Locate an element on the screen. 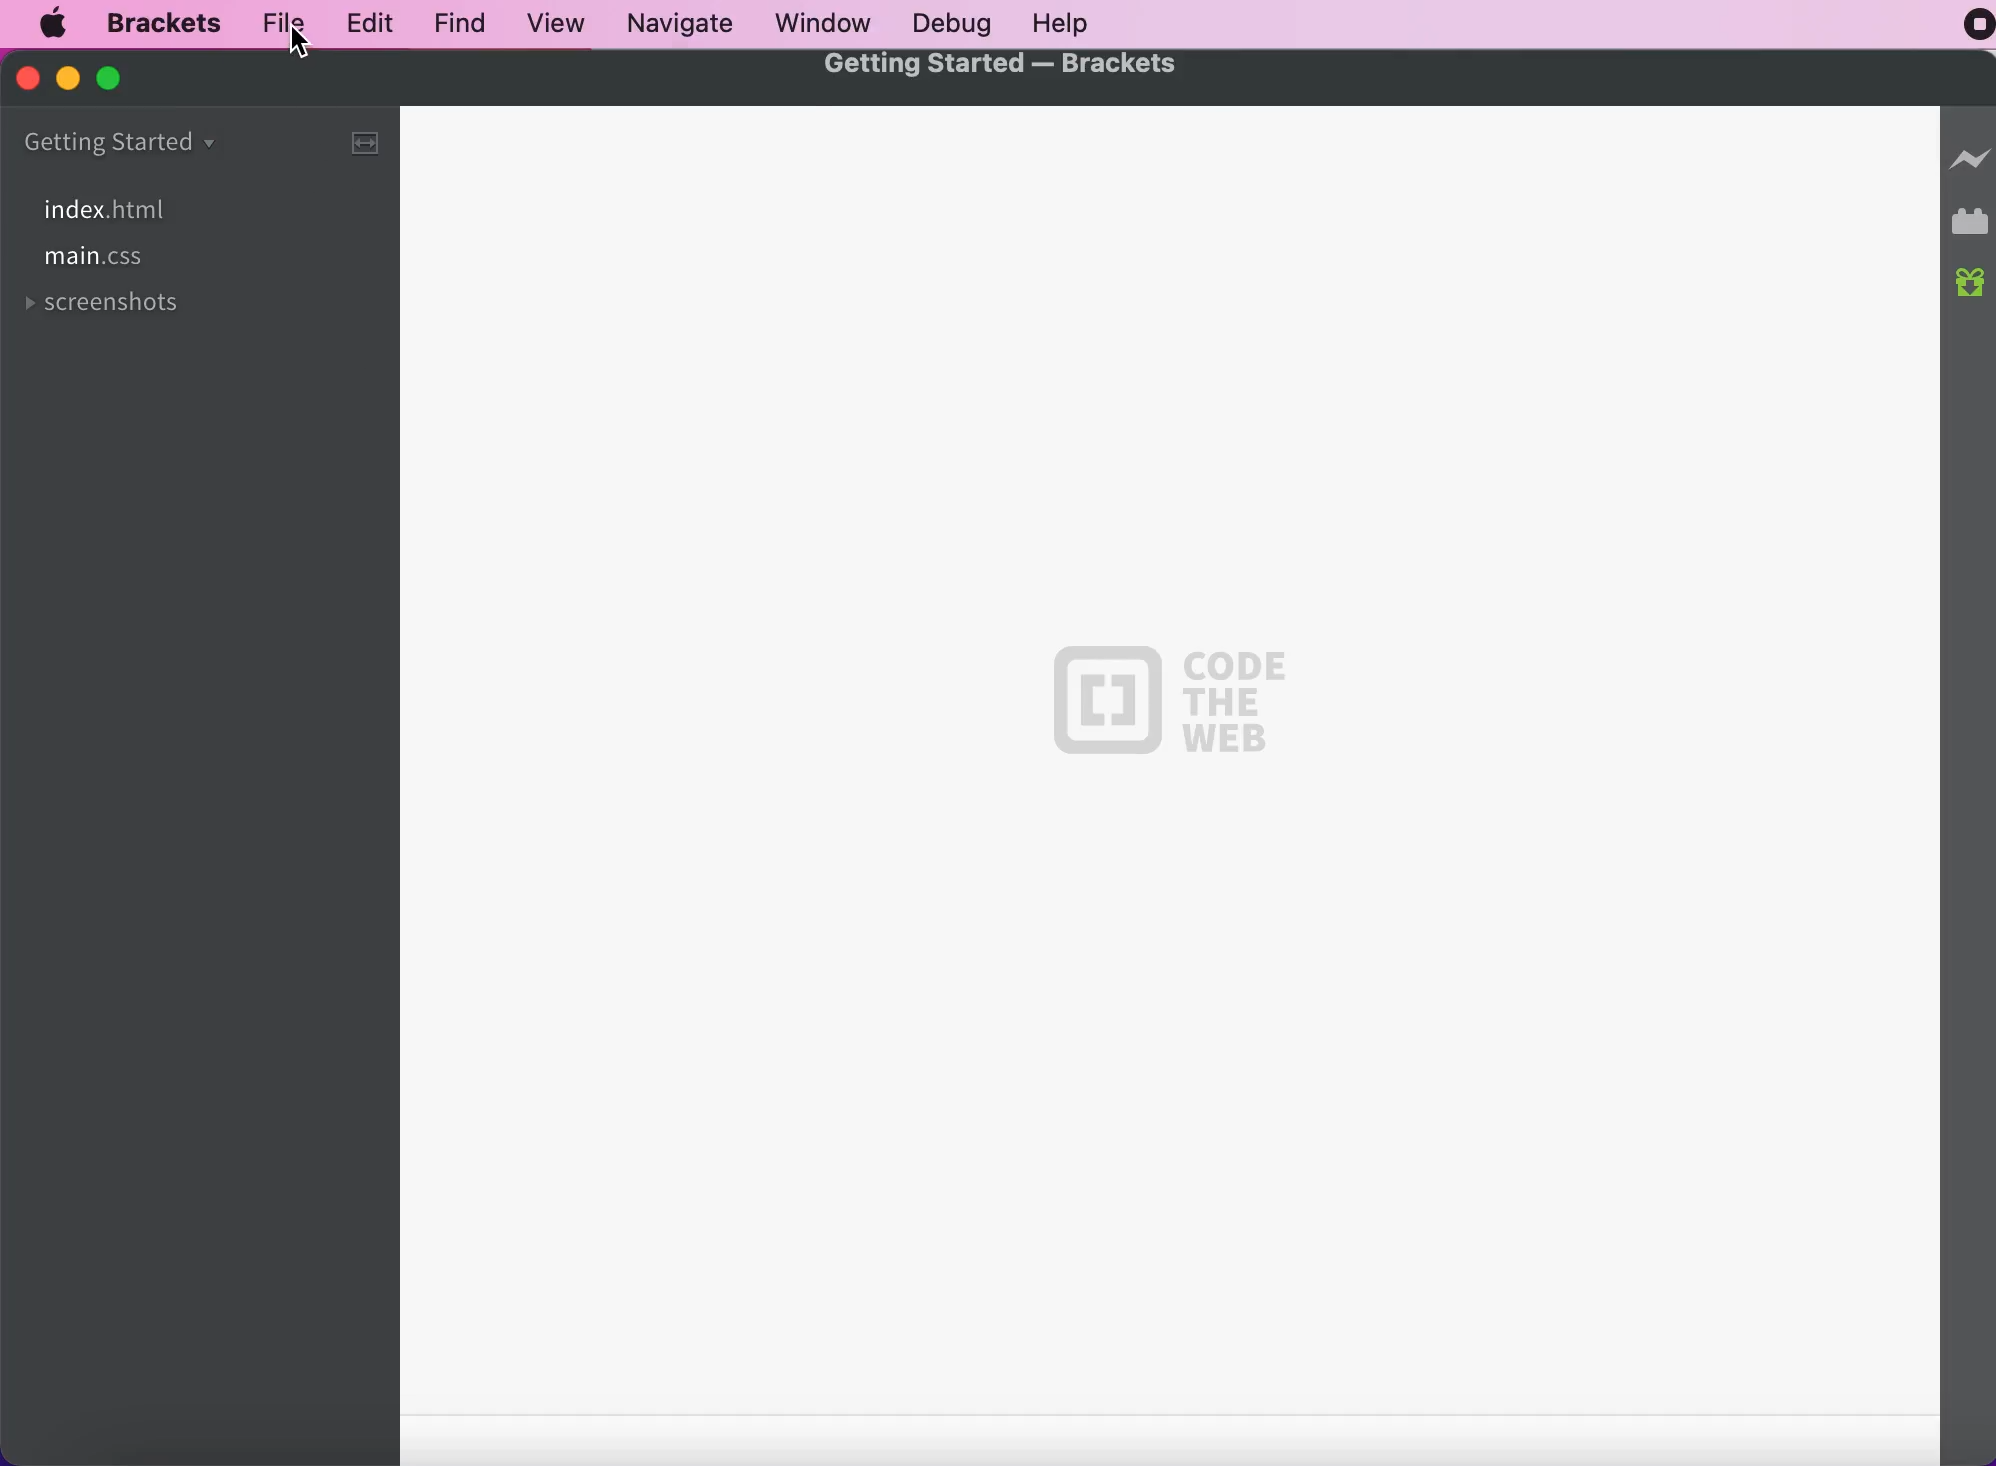 The height and width of the screenshot is (1466, 1996). mac logo is located at coordinates (54, 27).